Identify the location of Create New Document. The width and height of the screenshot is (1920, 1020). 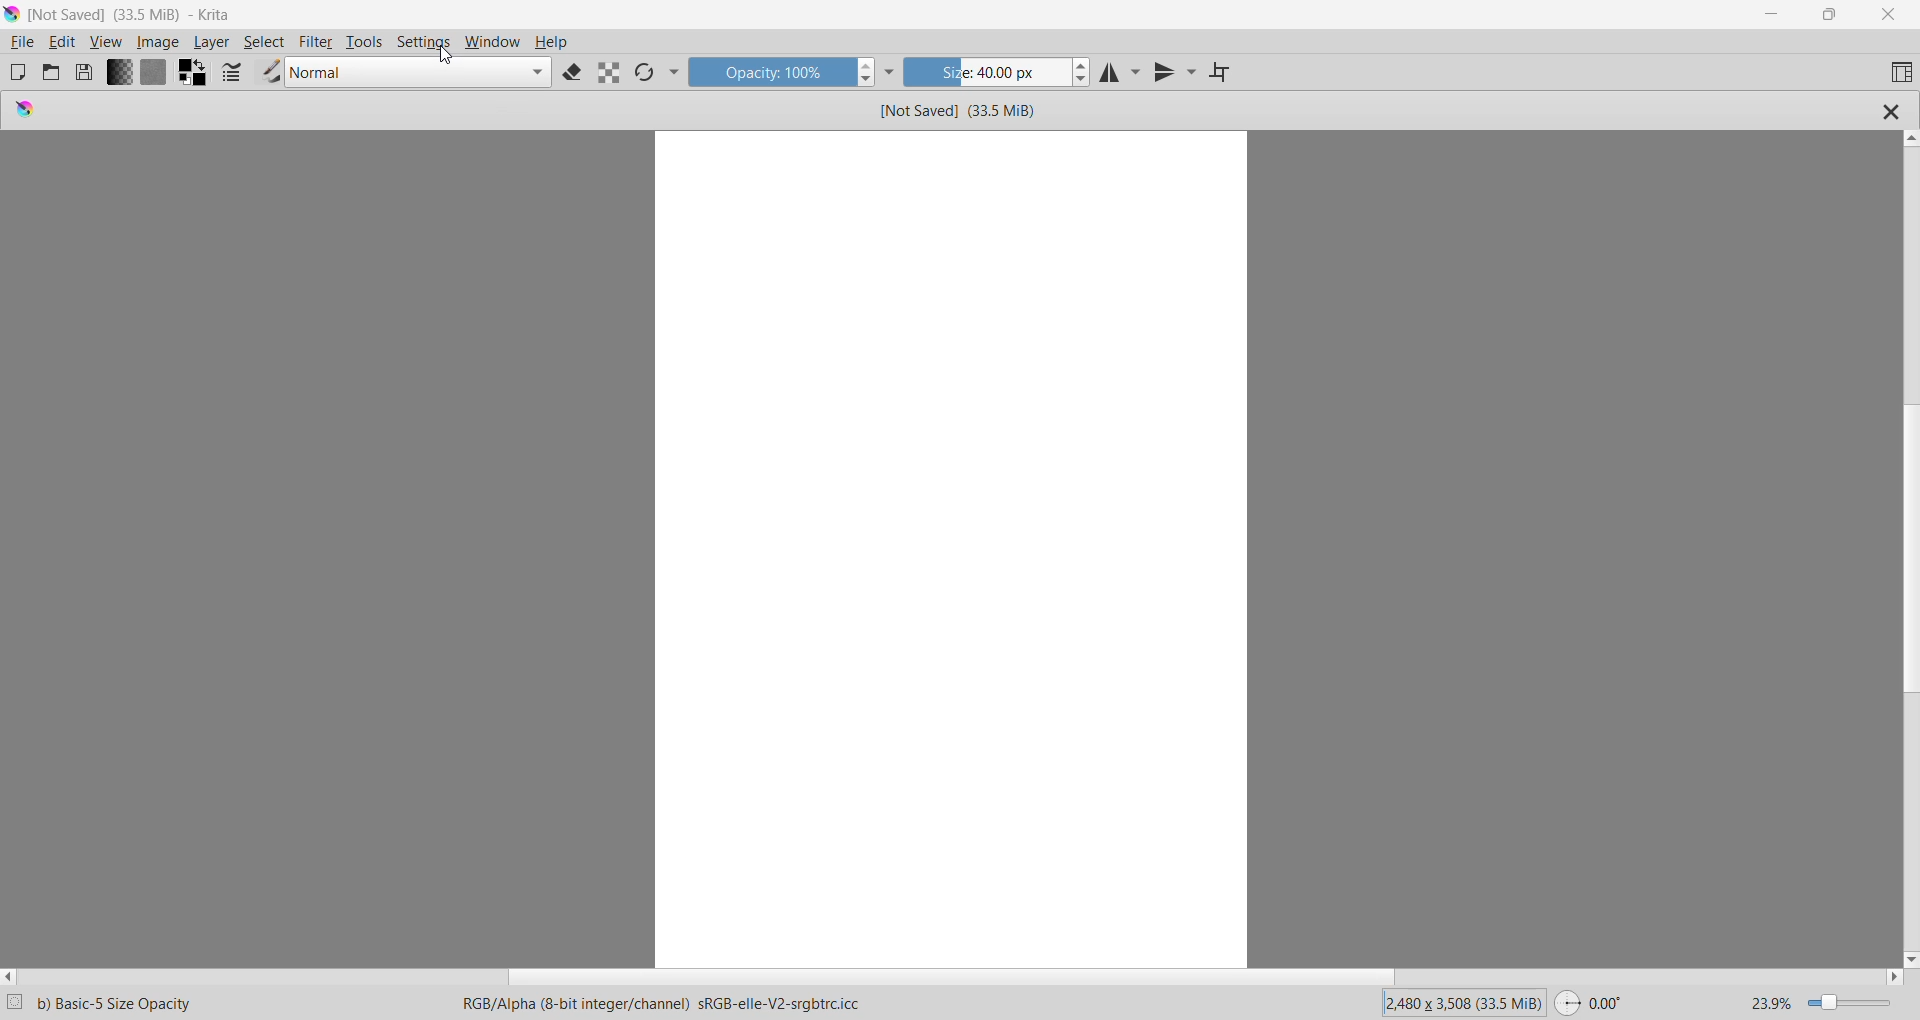
(19, 74).